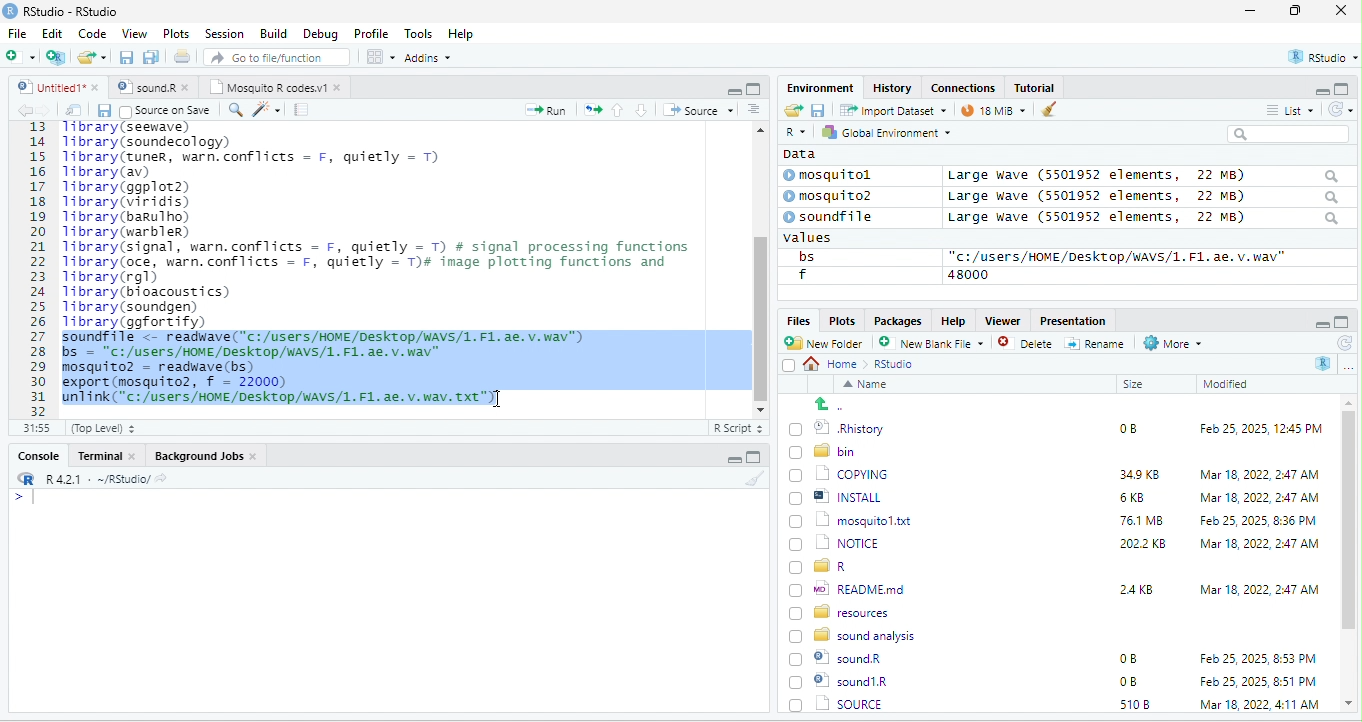  Describe the element at coordinates (818, 238) in the screenshot. I see `values` at that location.